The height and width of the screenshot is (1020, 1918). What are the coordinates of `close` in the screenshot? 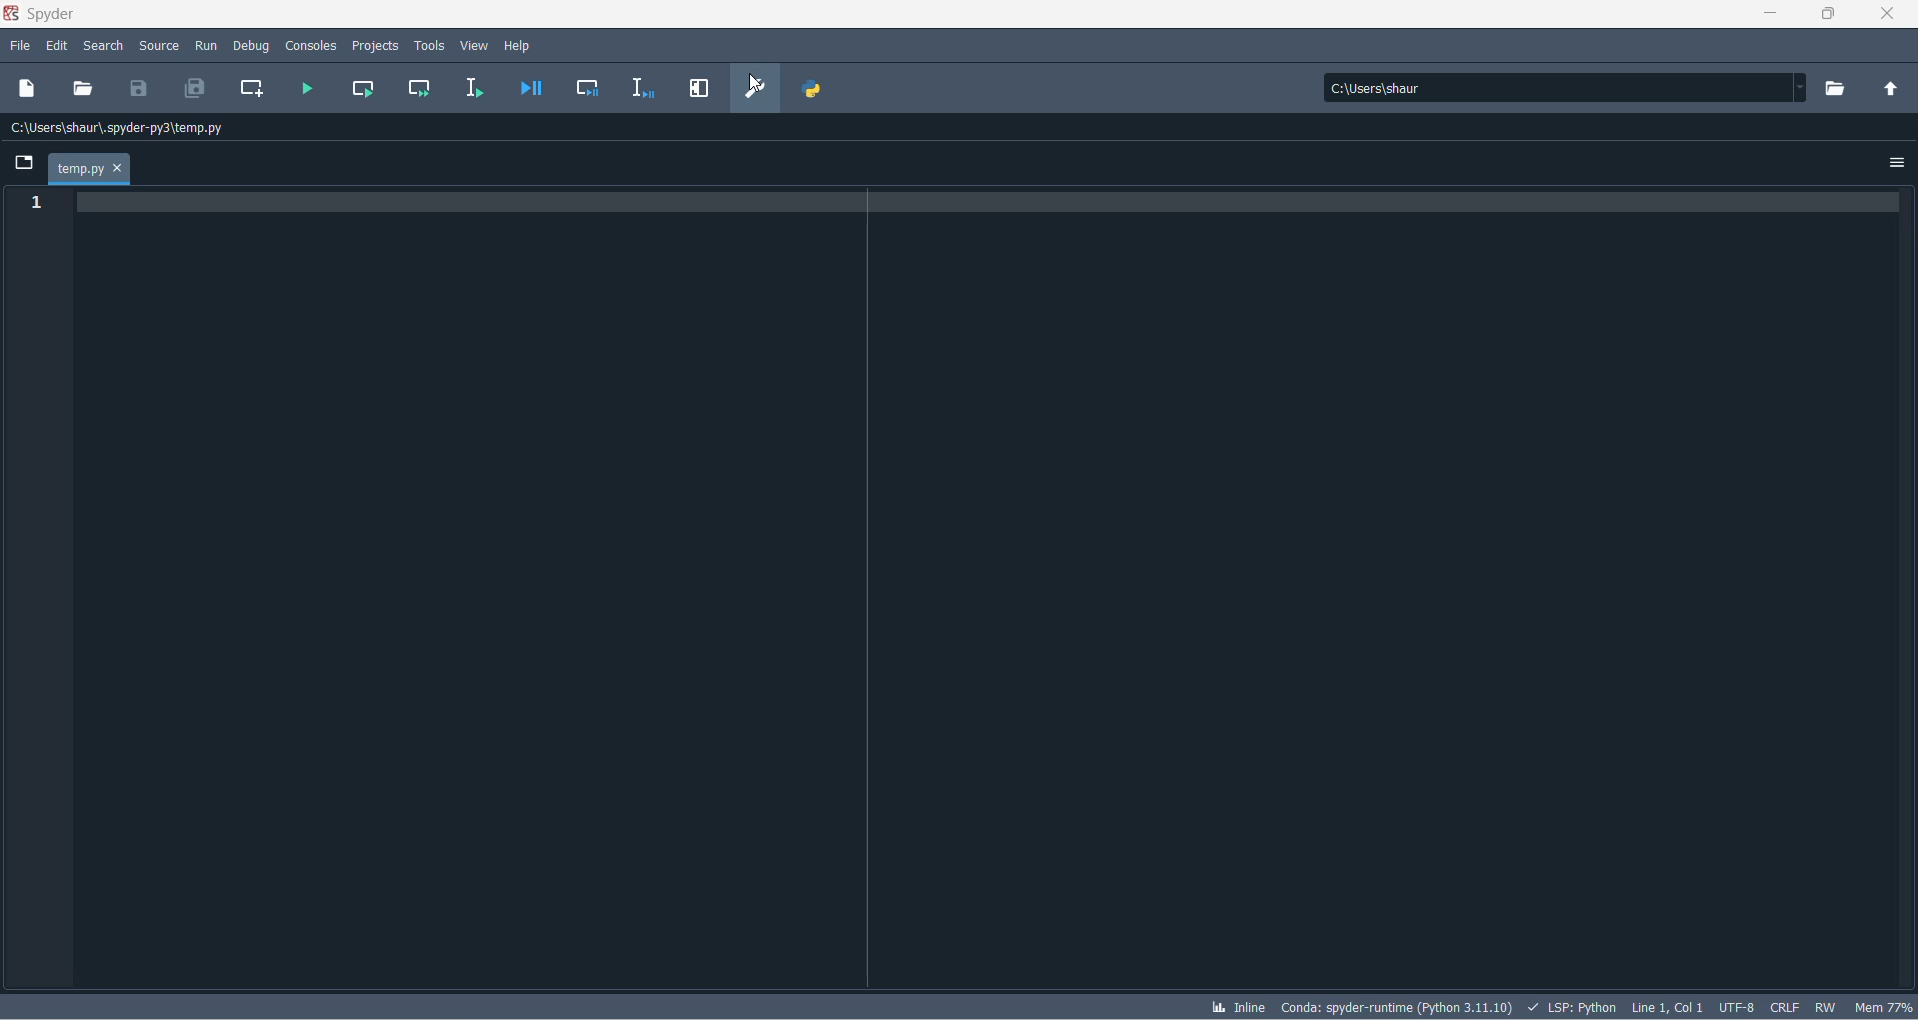 It's located at (1895, 18).